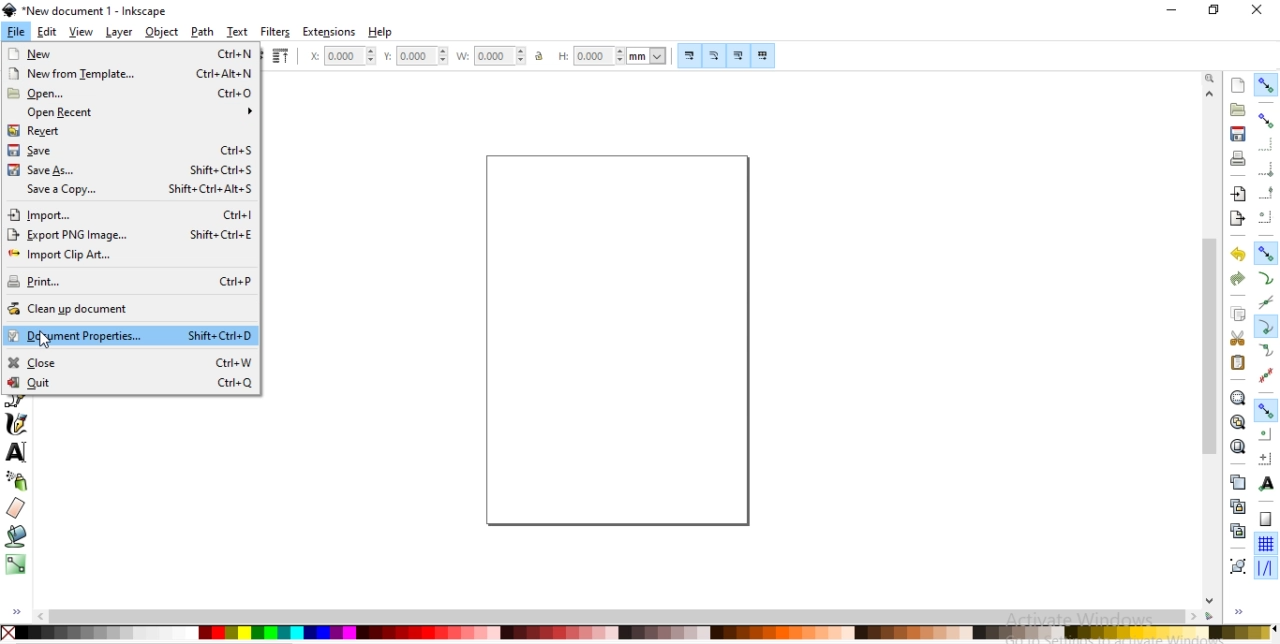 The width and height of the screenshot is (1280, 644). Describe the element at coordinates (714, 57) in the screenshot. I see `scale radii of rounded corners` at that location.